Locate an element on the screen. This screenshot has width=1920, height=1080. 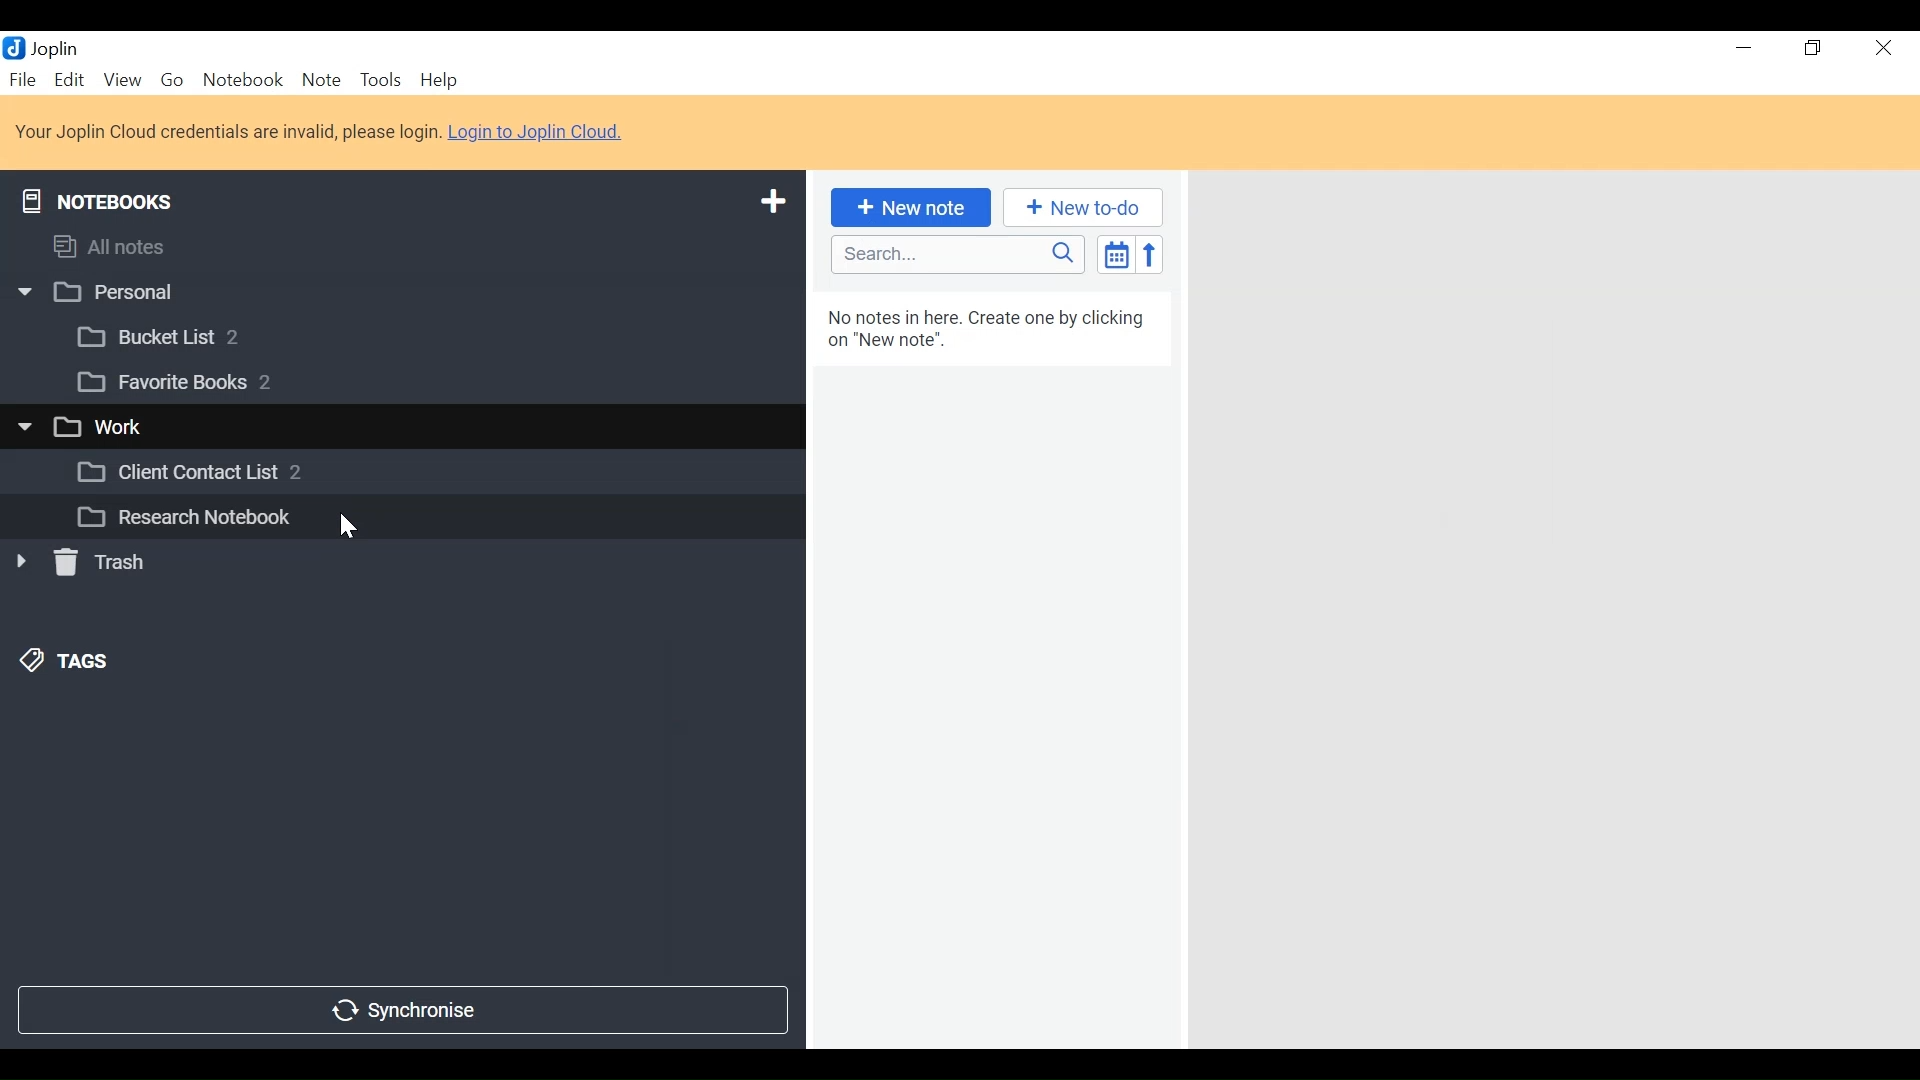
No notes in here. Create one by clicking
on "New note". is located at coordinates (998, 330).